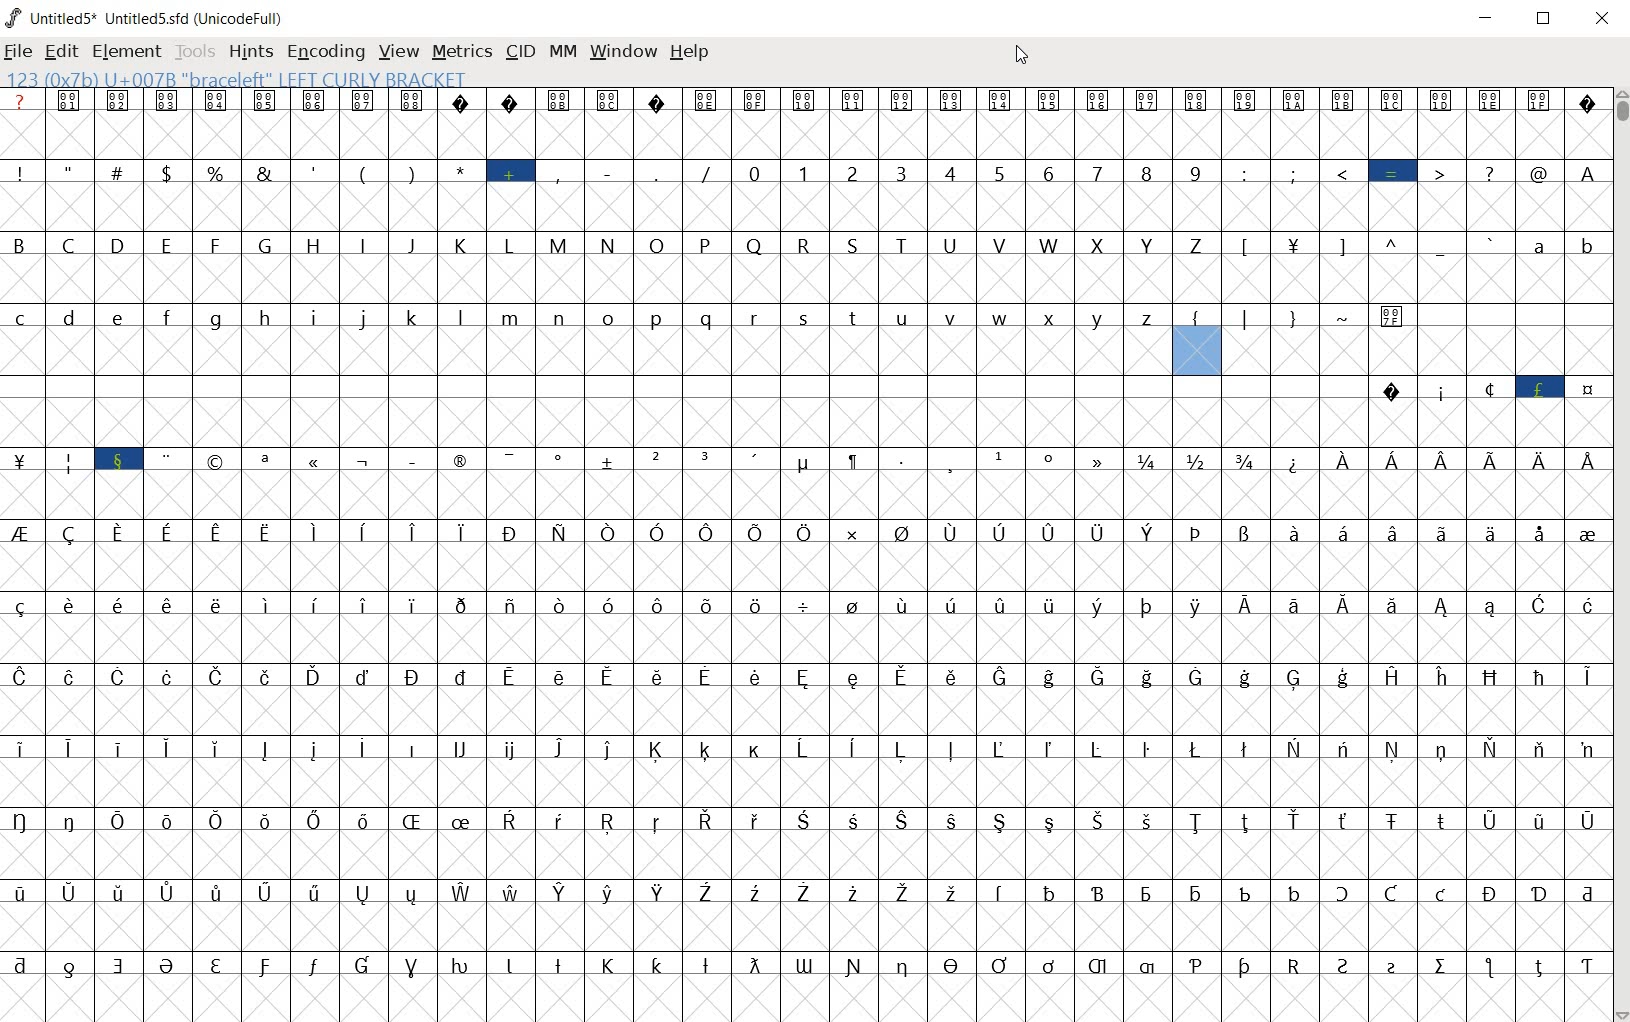 Image resolution: width=1630 pixels, height=1022 pixels. What do you see at coordinates (1490, 19) in the screenshot?
I see `minimize` at bounding box center [1490, 19].